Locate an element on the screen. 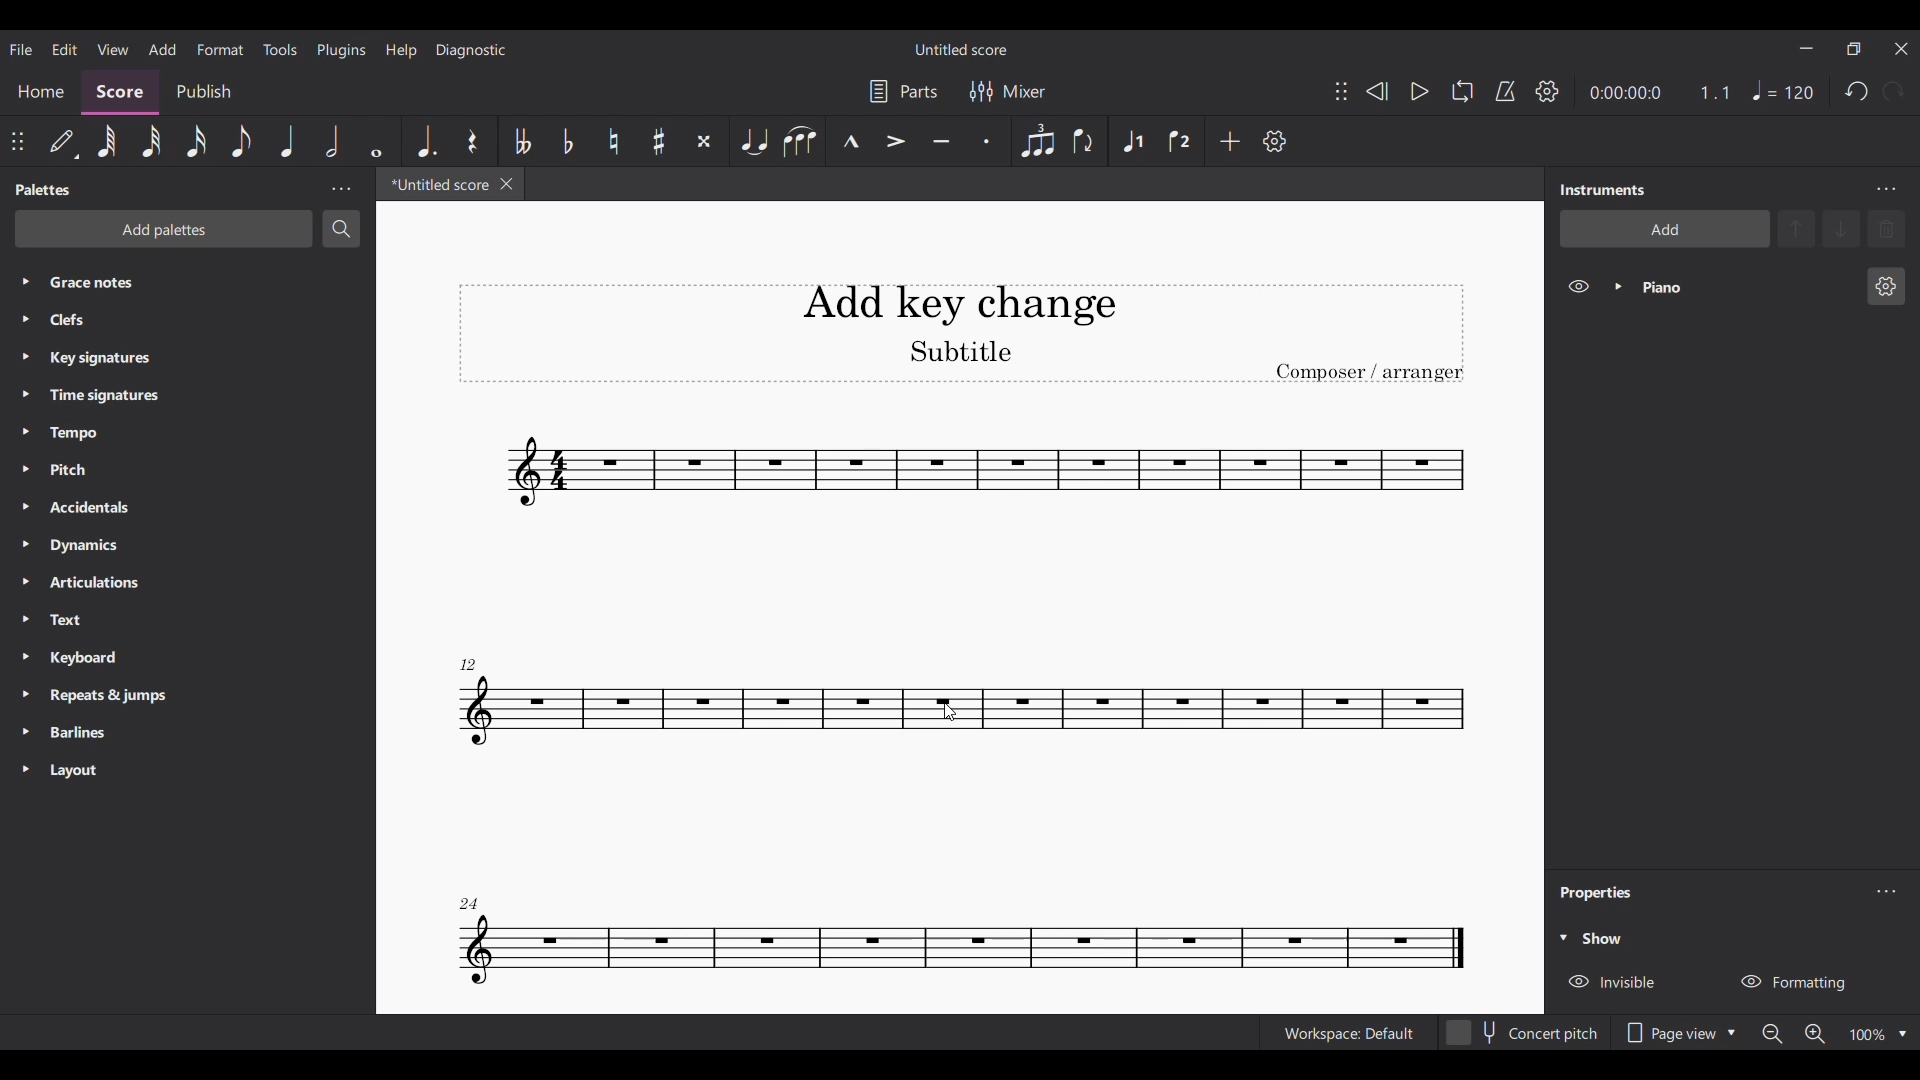 The height and width of the screenshot is (1080, 1920). 64th note is located at coordinates (107, 141).